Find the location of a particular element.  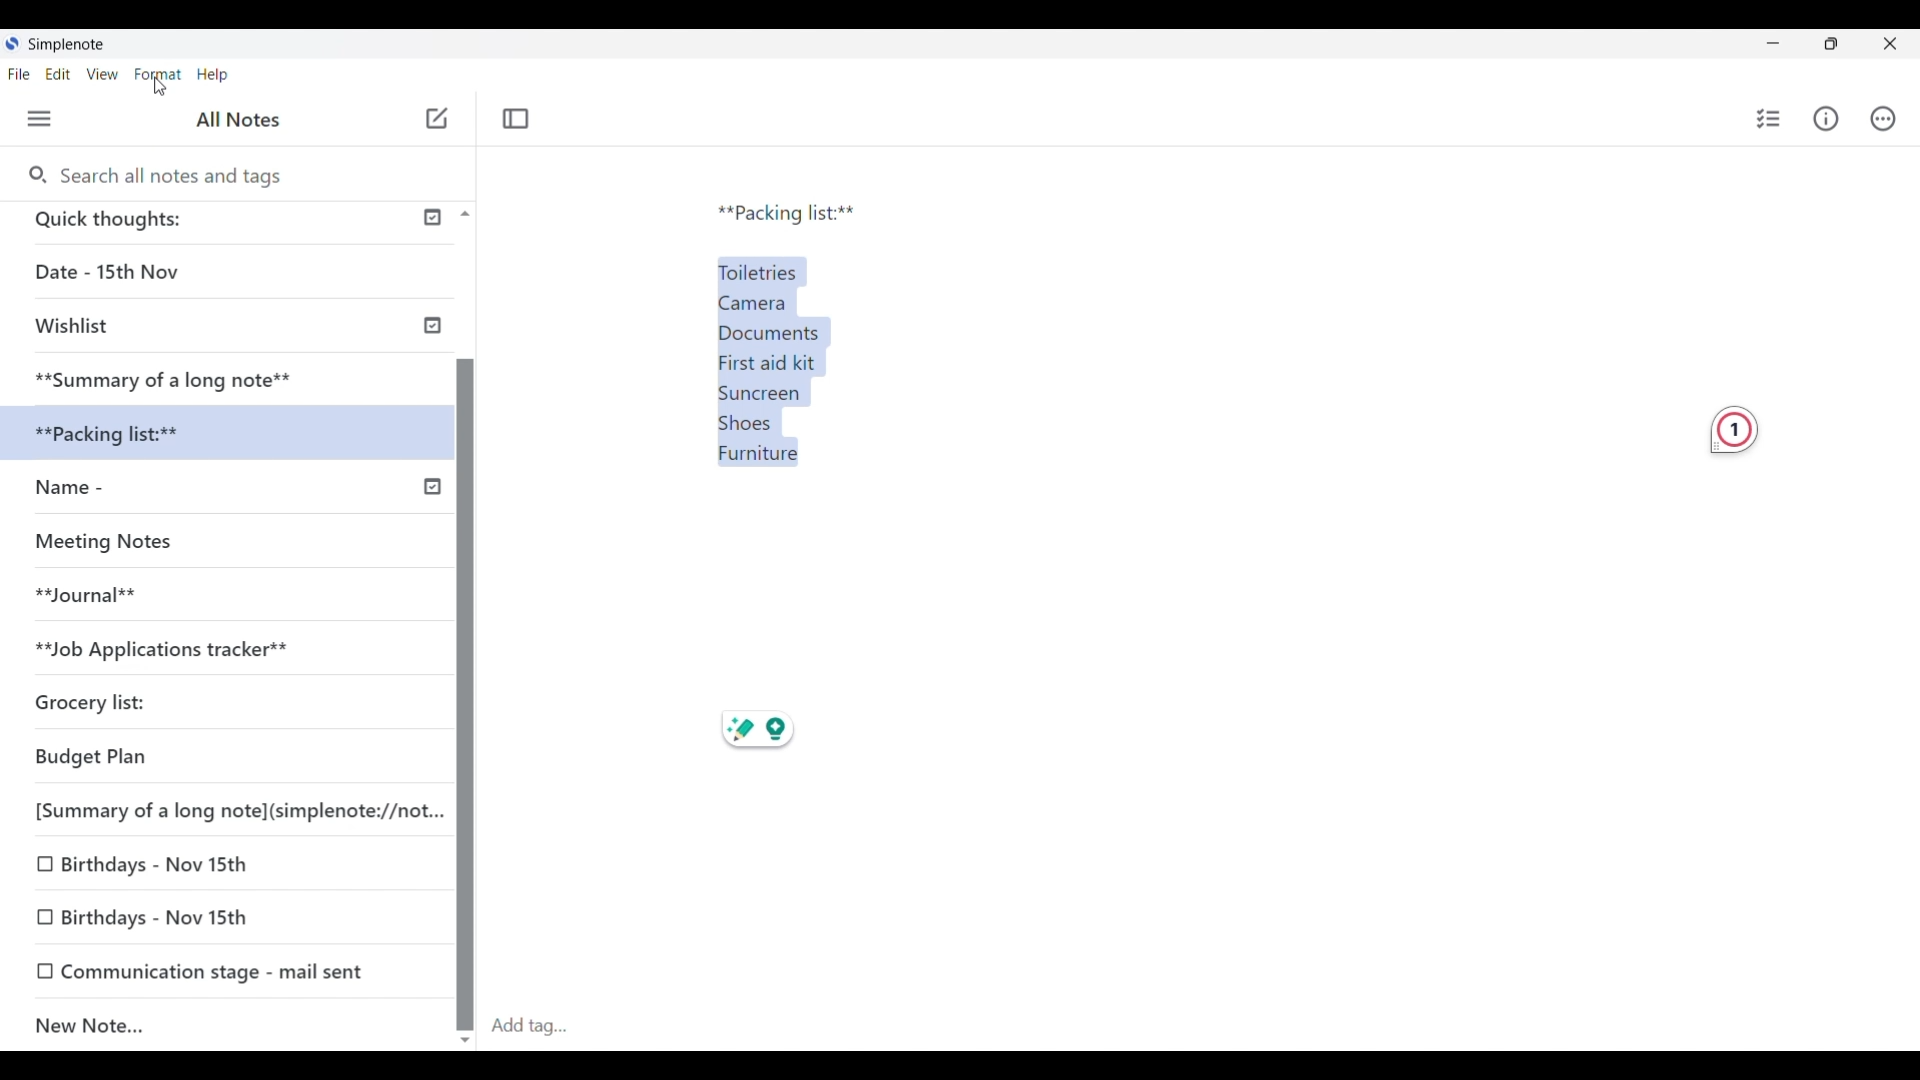

Help menu is located at coordinates (213, 74).